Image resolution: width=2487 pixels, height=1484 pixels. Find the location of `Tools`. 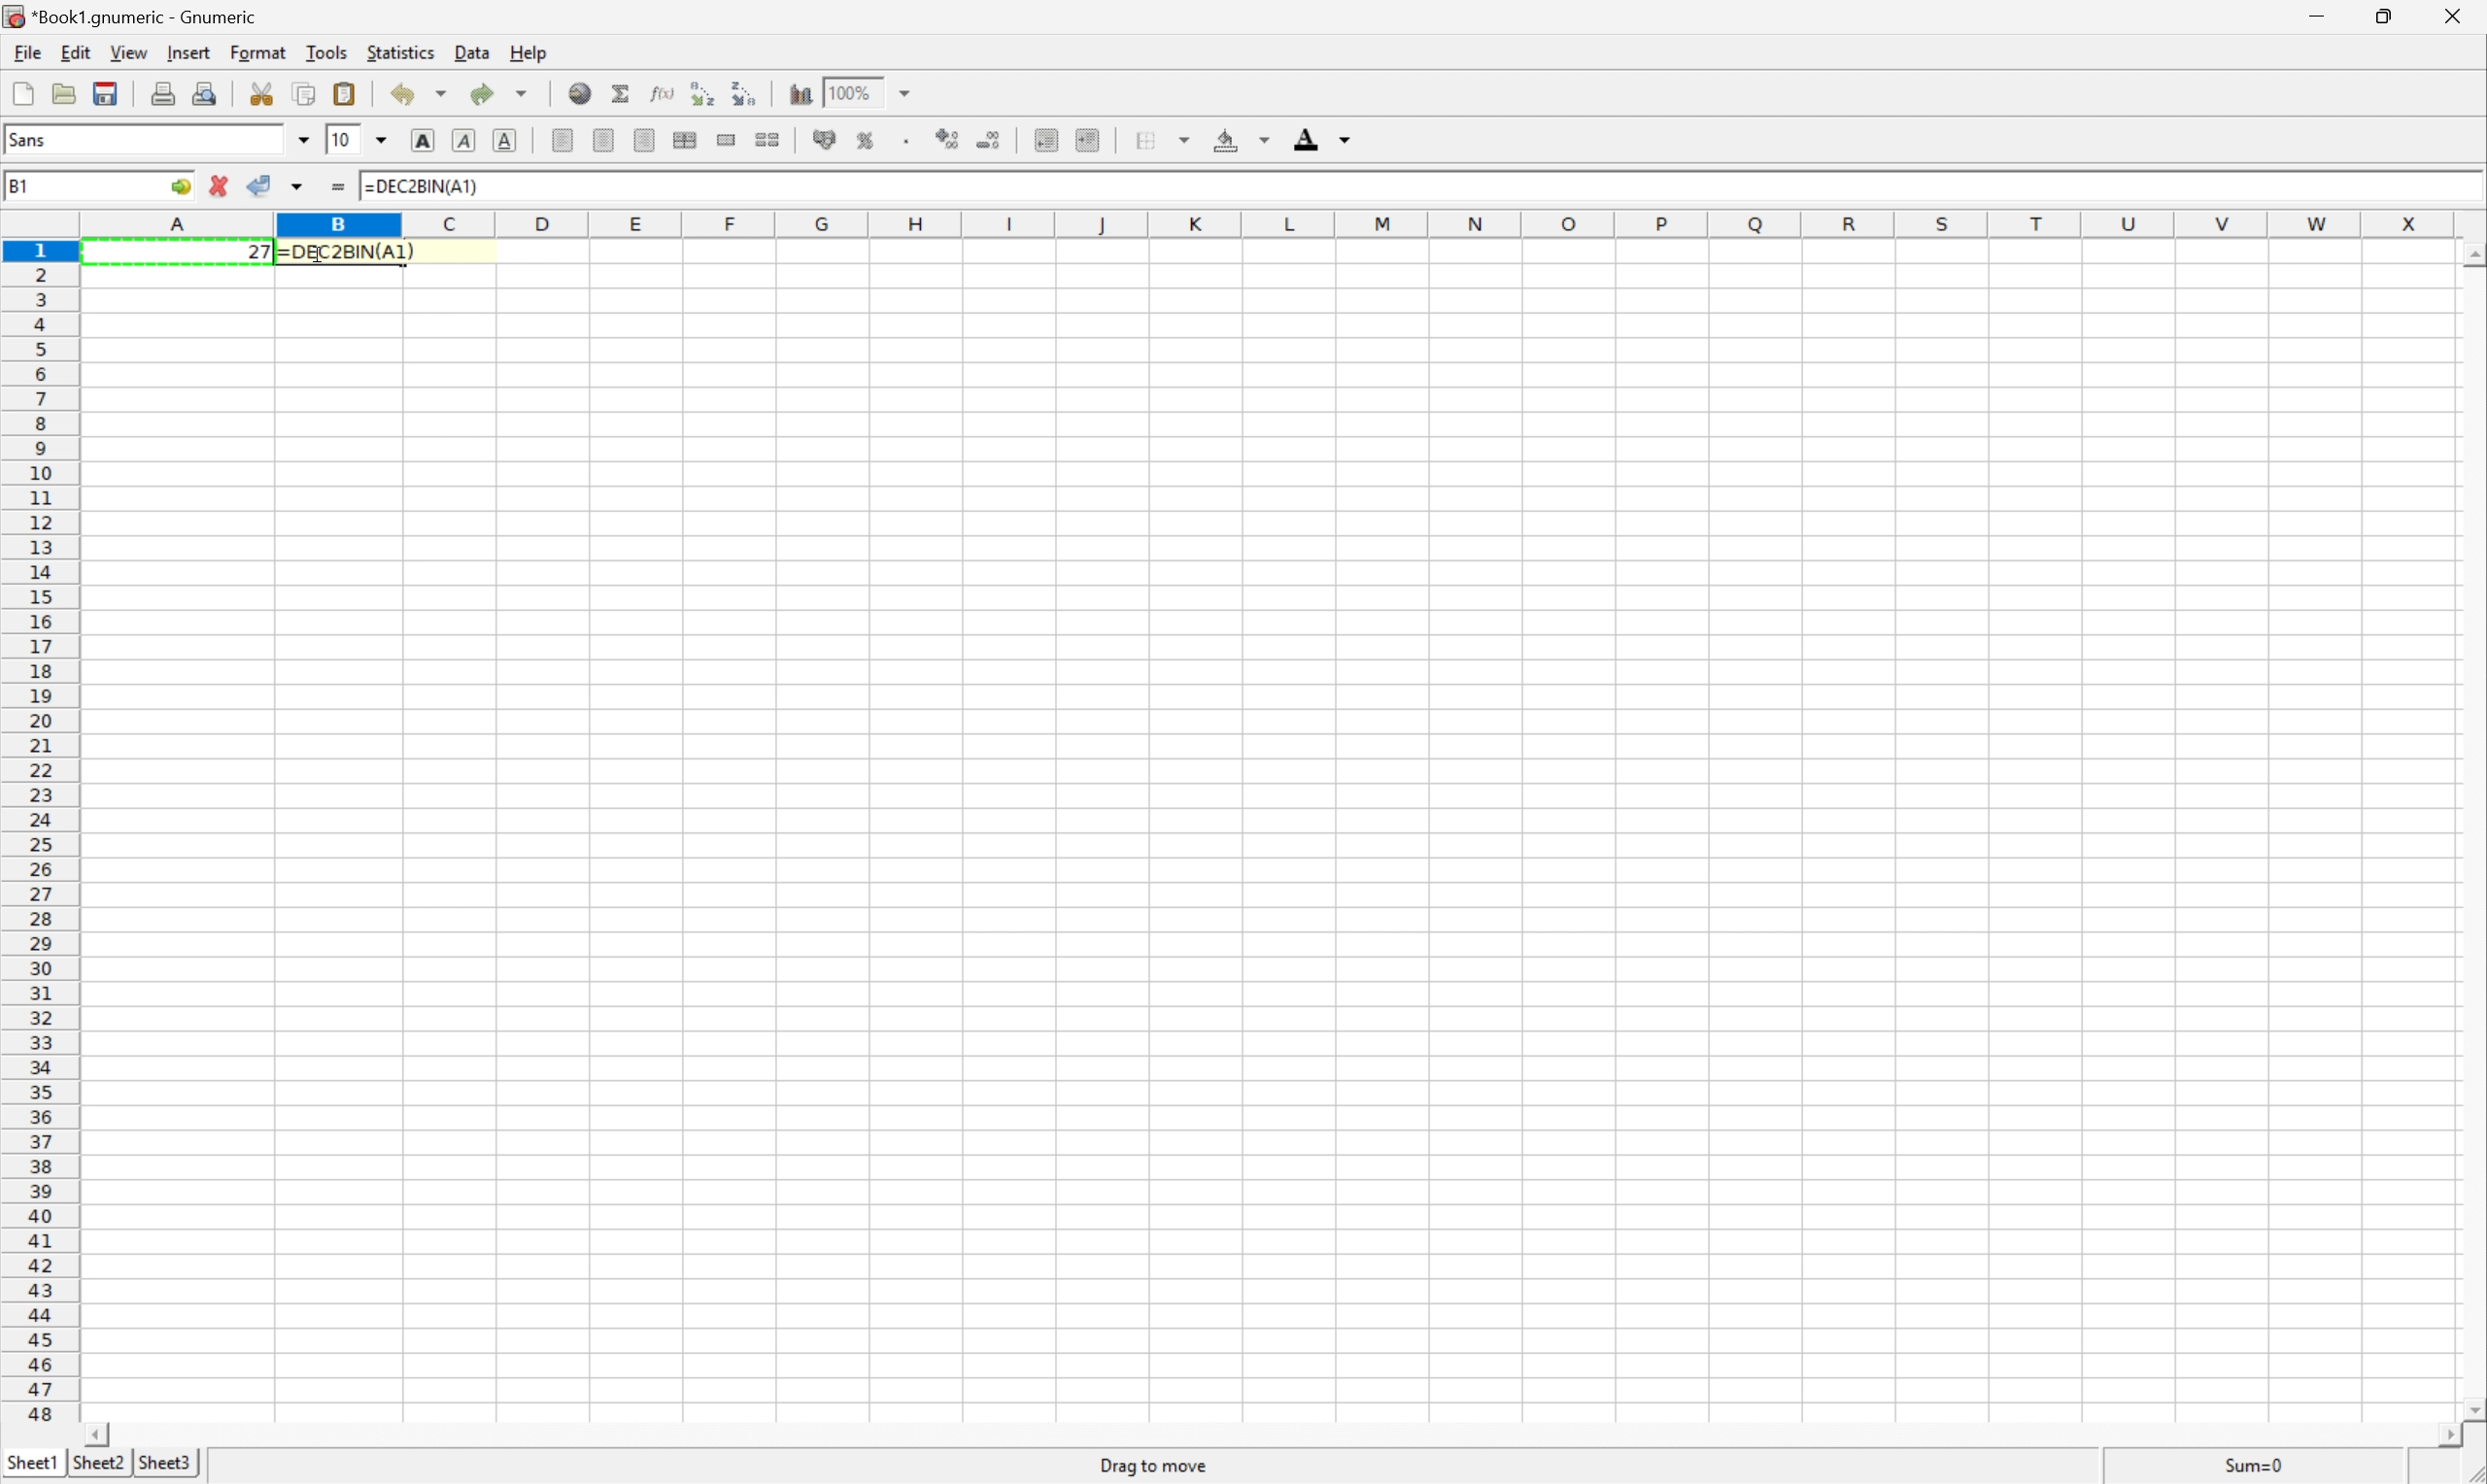

Tools is located at coordinates (325, 50).